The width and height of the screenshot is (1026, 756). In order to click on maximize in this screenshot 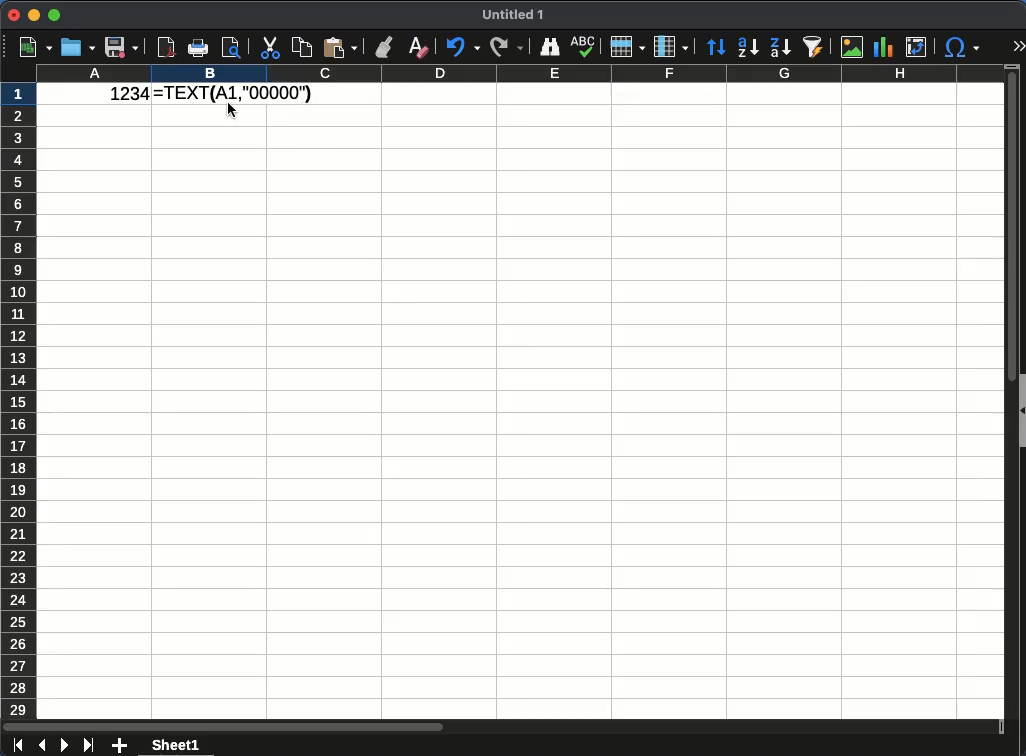, I will do `click(54, 16)`.